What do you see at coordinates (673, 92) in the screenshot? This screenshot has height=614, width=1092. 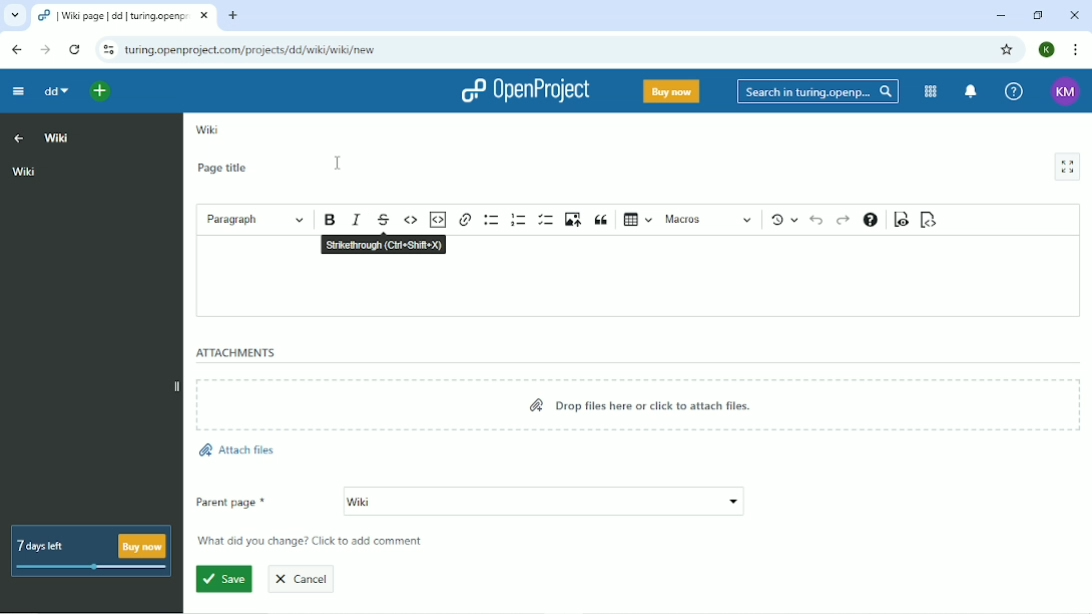 I see `Buy now` at bounding box center [673, 92].